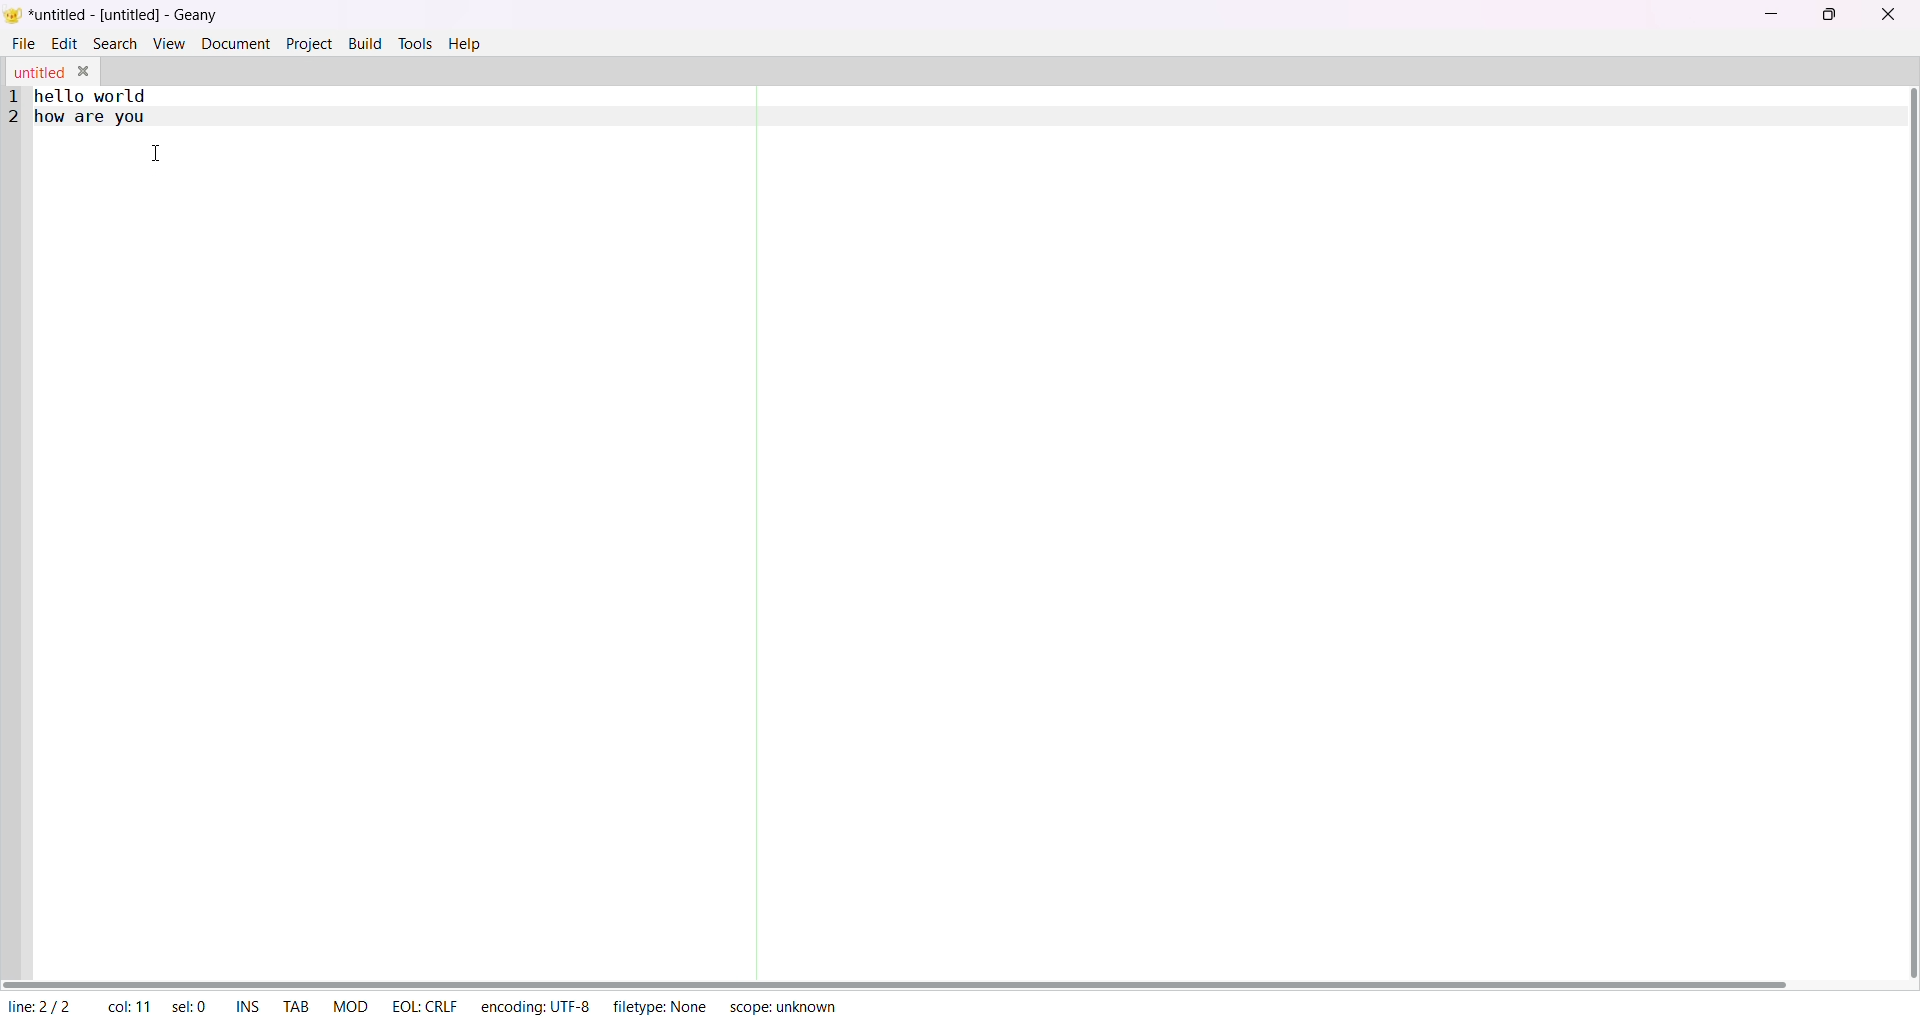 The height and width of the screenshot is (1018, 1920). Describe the element at coordinates (362, 43) in the screenshot. I see `build` at that location.